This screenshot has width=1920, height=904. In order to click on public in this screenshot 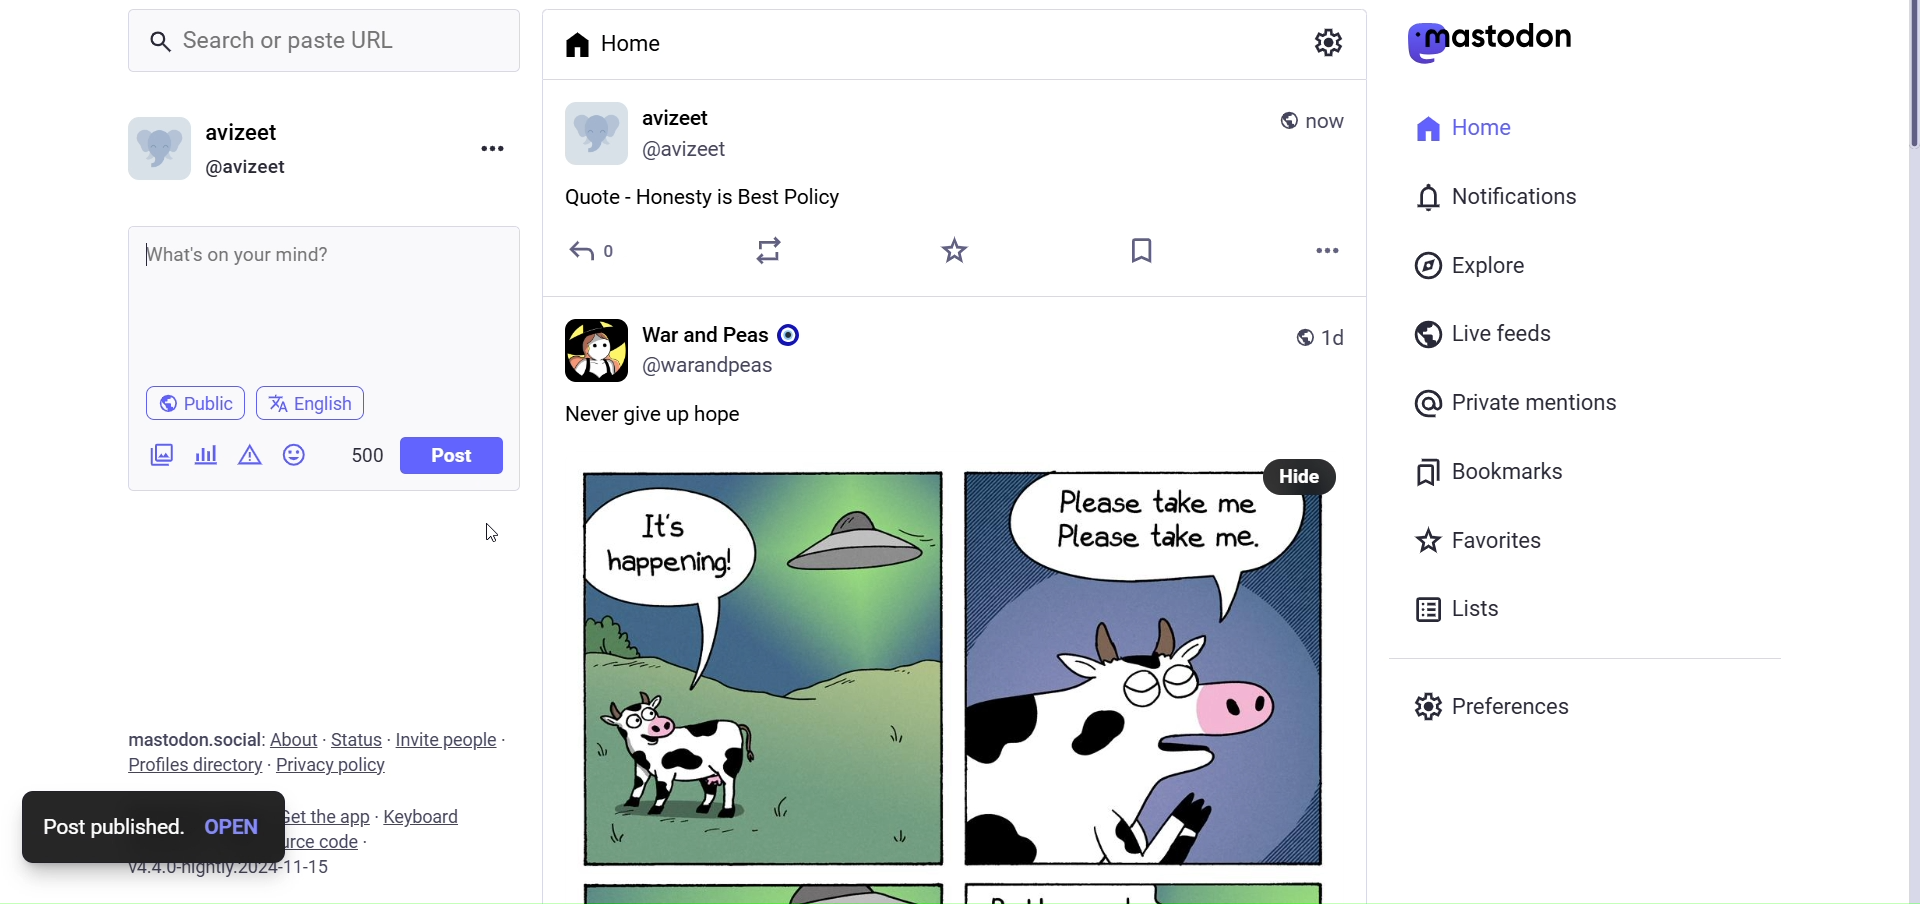, I will do `click(1280, 121)`.